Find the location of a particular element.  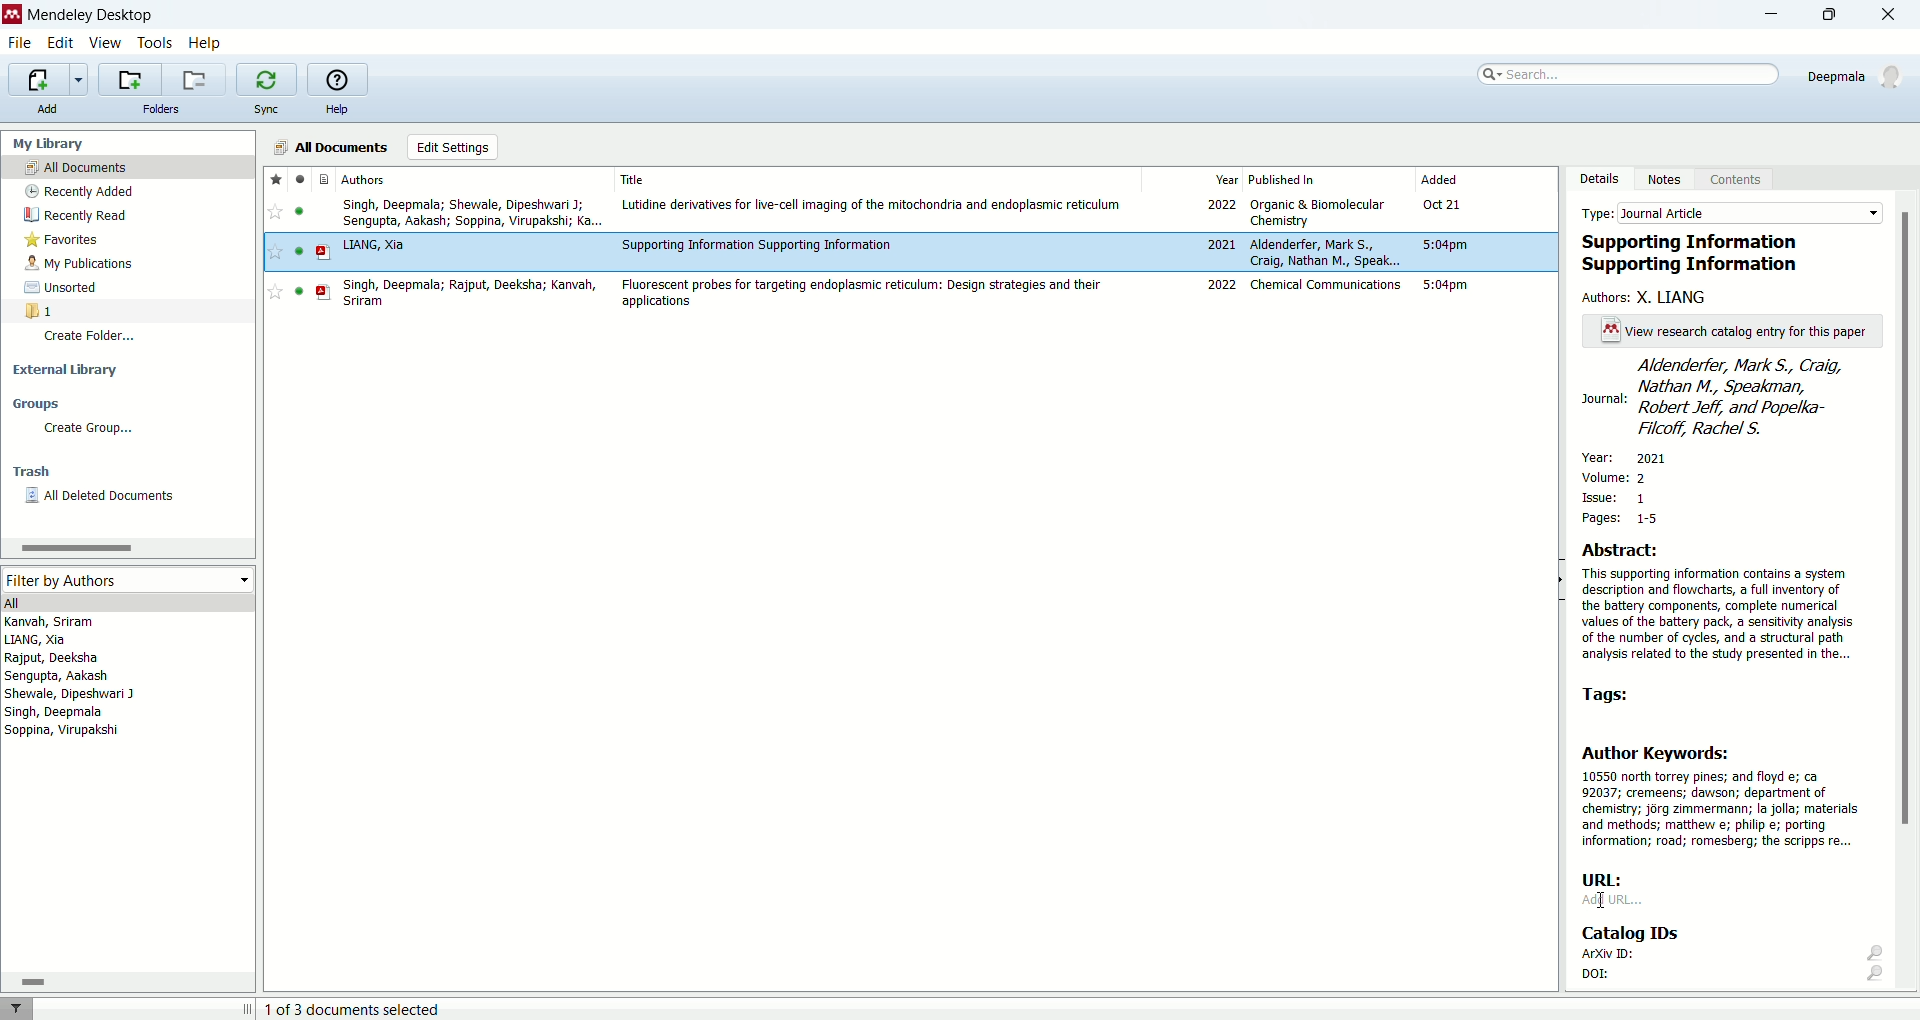

edit settings is located at coordinates (452, 147).